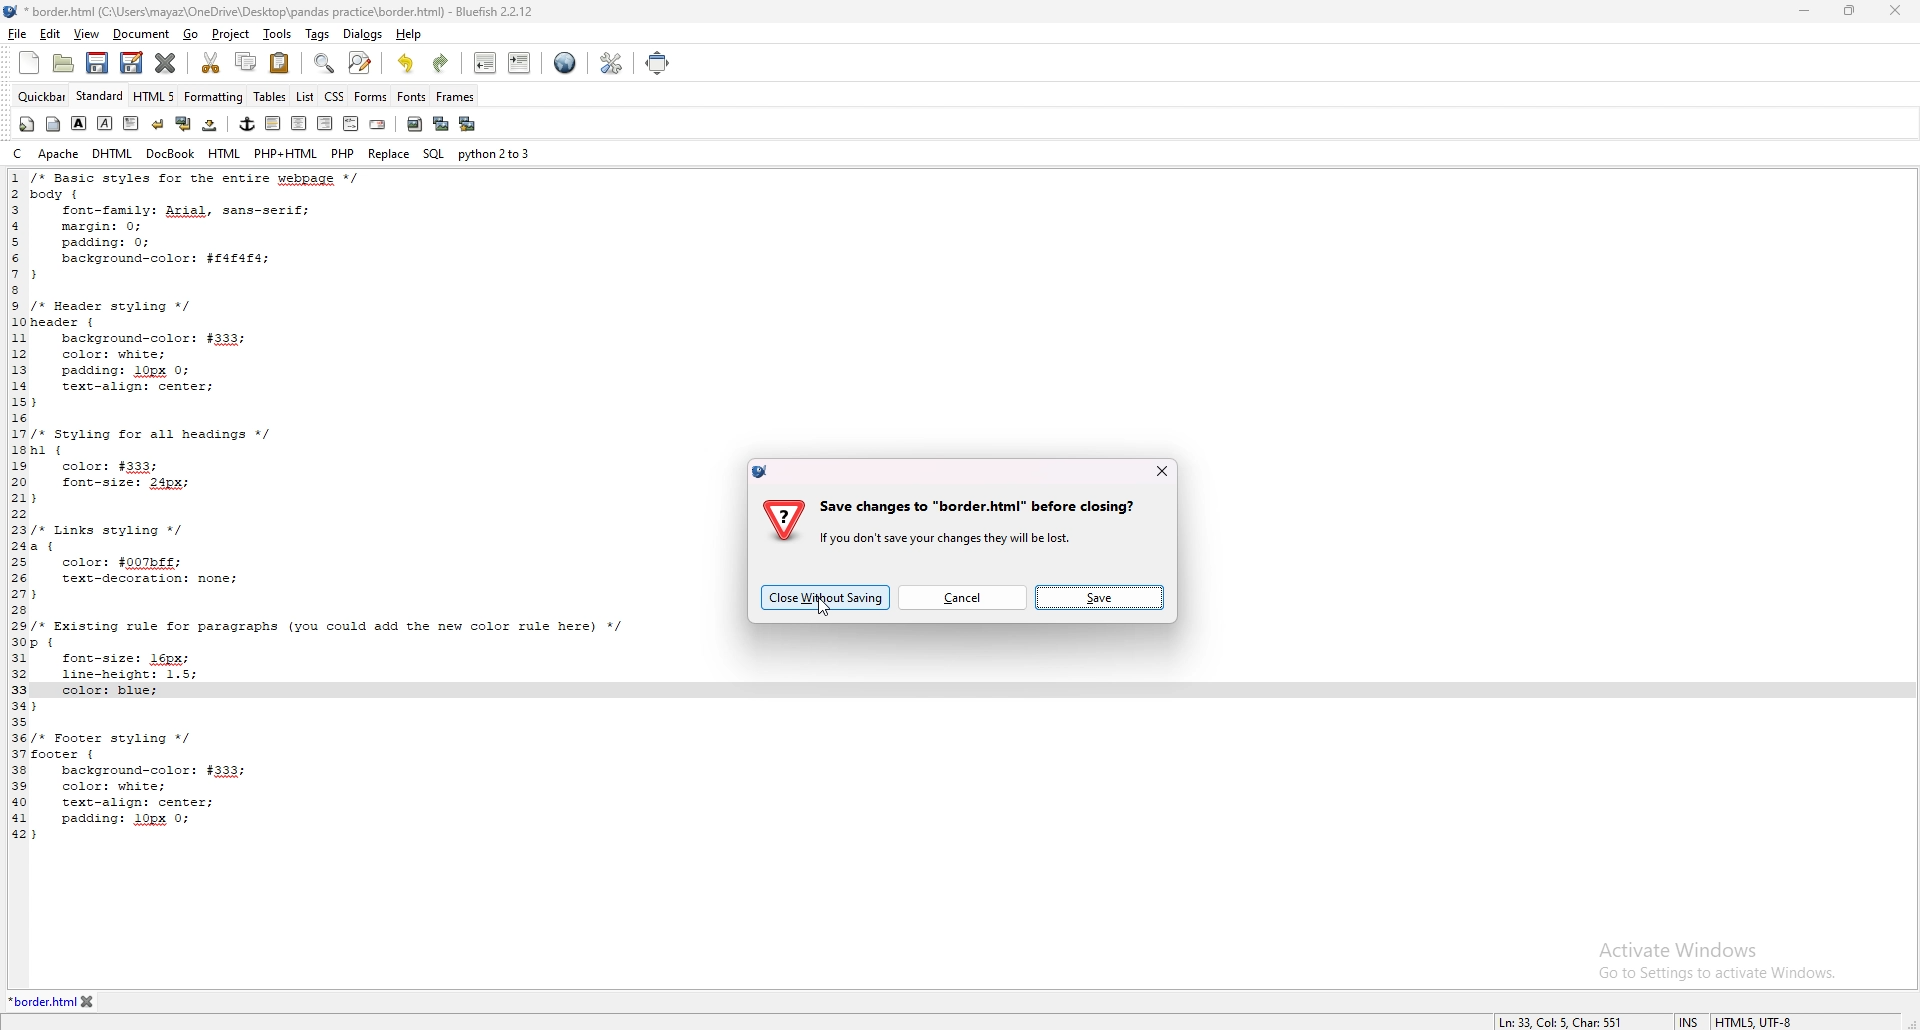 The width and height of the screenshot is (1920, 1030). I want to click on c, so click(18, 153).